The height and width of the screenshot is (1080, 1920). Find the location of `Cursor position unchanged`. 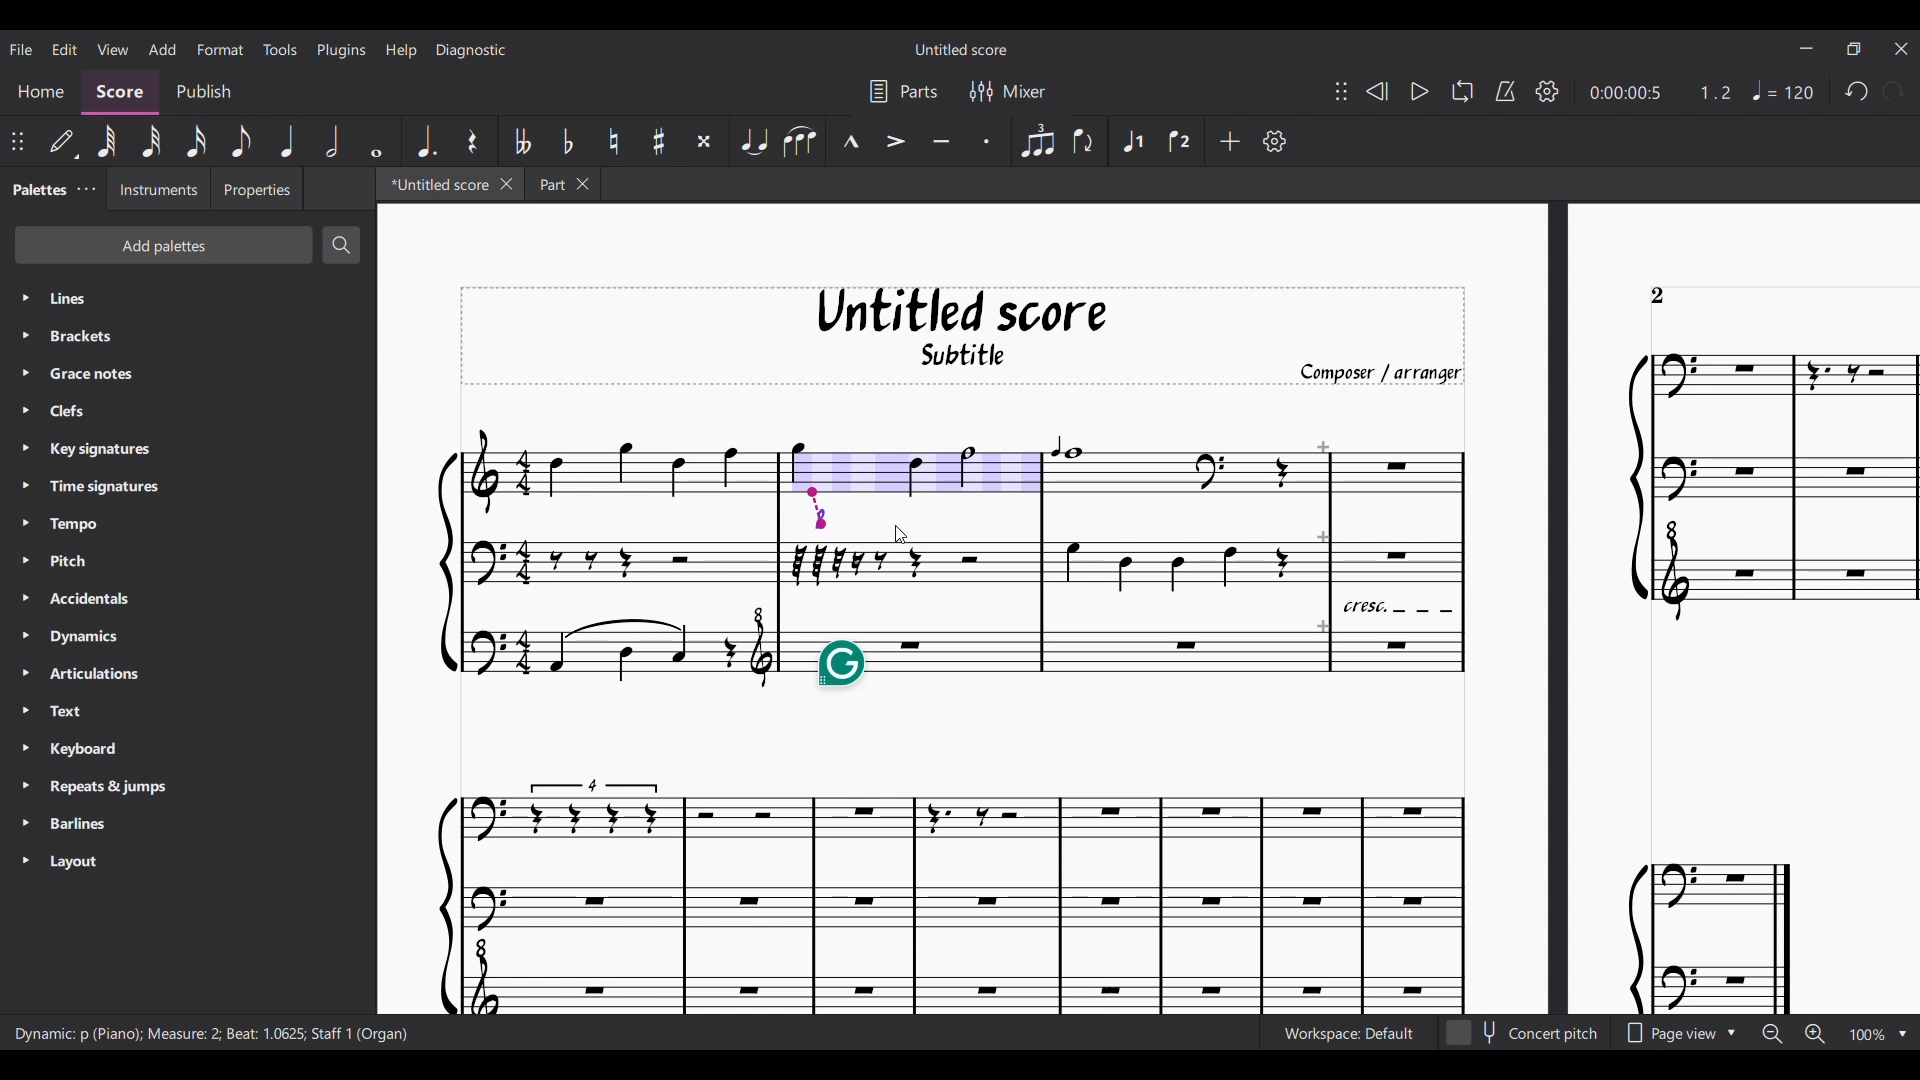

Cursor position unchanged is located at coordinates (900, 534).